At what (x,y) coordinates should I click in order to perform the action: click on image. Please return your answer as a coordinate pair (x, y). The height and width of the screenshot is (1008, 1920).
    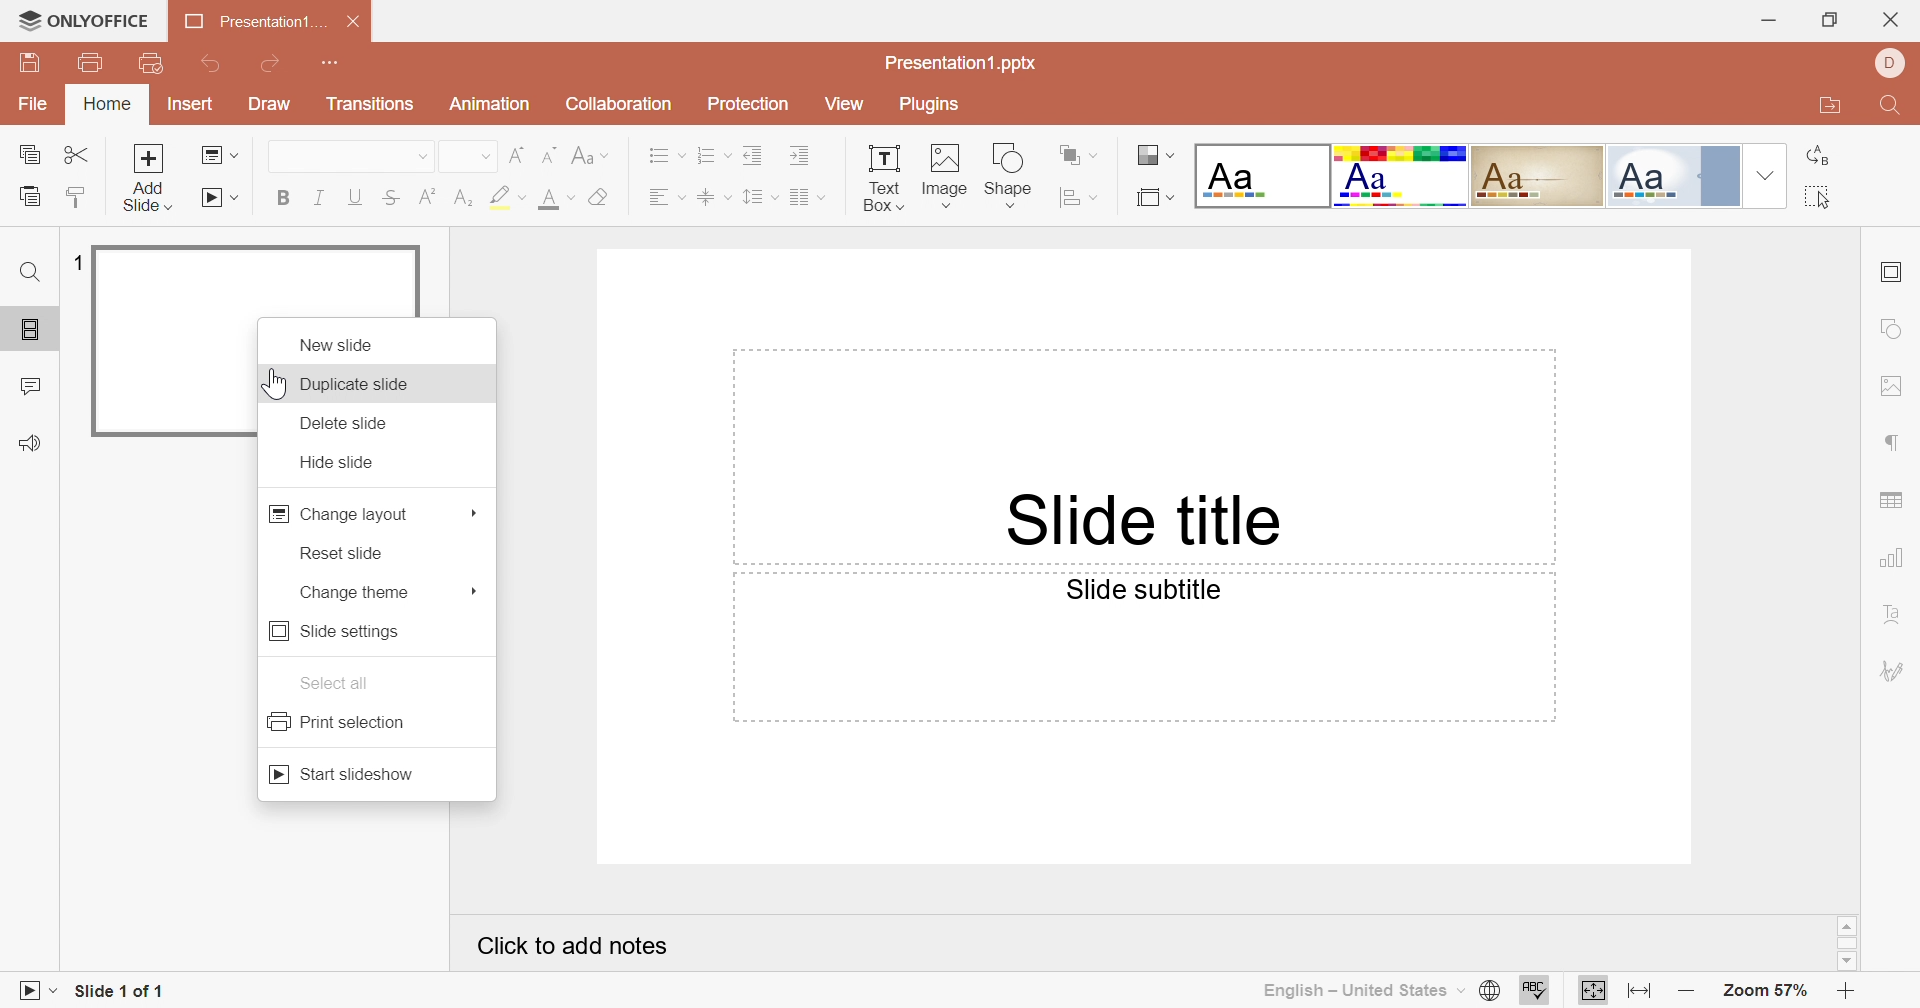
    Looking at the image, I should click on (947, 175).